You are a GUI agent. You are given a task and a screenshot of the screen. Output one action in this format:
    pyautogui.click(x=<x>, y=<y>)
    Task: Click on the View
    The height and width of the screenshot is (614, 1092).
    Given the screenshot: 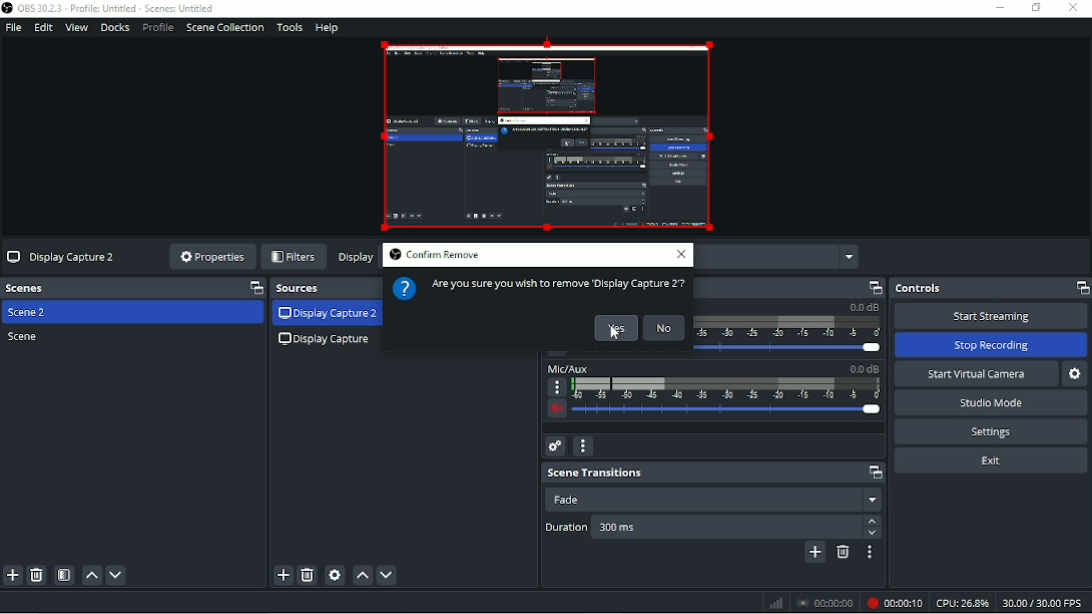 What is the action you would take?
    pyautogui.click(x=77, y=28)
    